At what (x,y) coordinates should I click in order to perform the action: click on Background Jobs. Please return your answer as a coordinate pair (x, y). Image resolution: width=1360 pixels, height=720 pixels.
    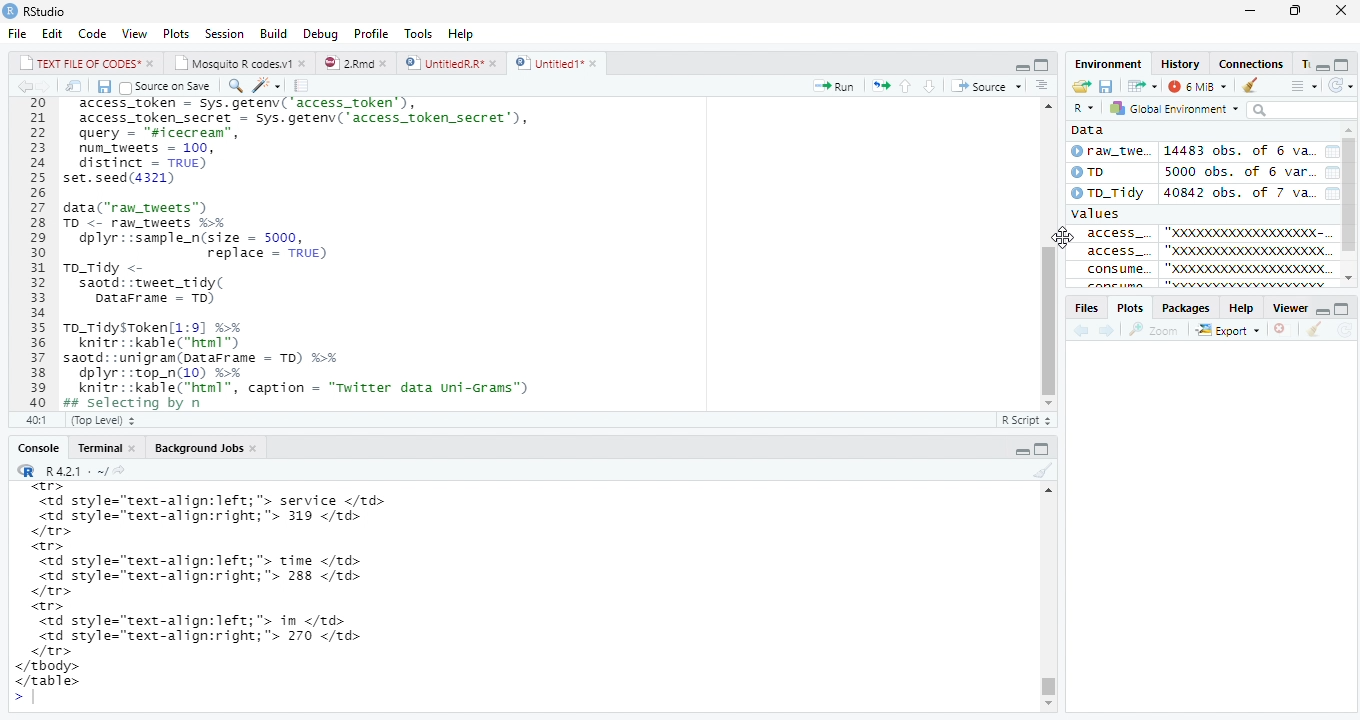
    Looking at the image, I should click on (208, 447).